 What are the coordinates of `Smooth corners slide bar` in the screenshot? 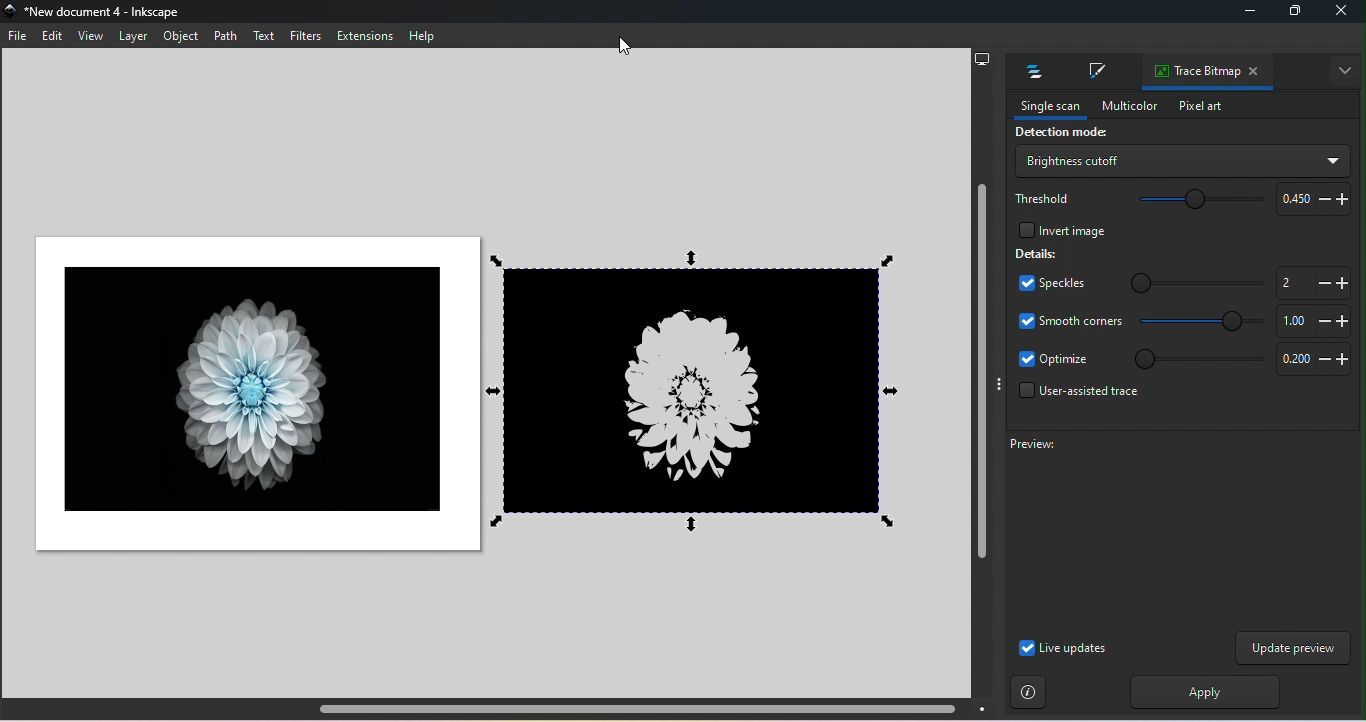 It's located at (1203, 322).